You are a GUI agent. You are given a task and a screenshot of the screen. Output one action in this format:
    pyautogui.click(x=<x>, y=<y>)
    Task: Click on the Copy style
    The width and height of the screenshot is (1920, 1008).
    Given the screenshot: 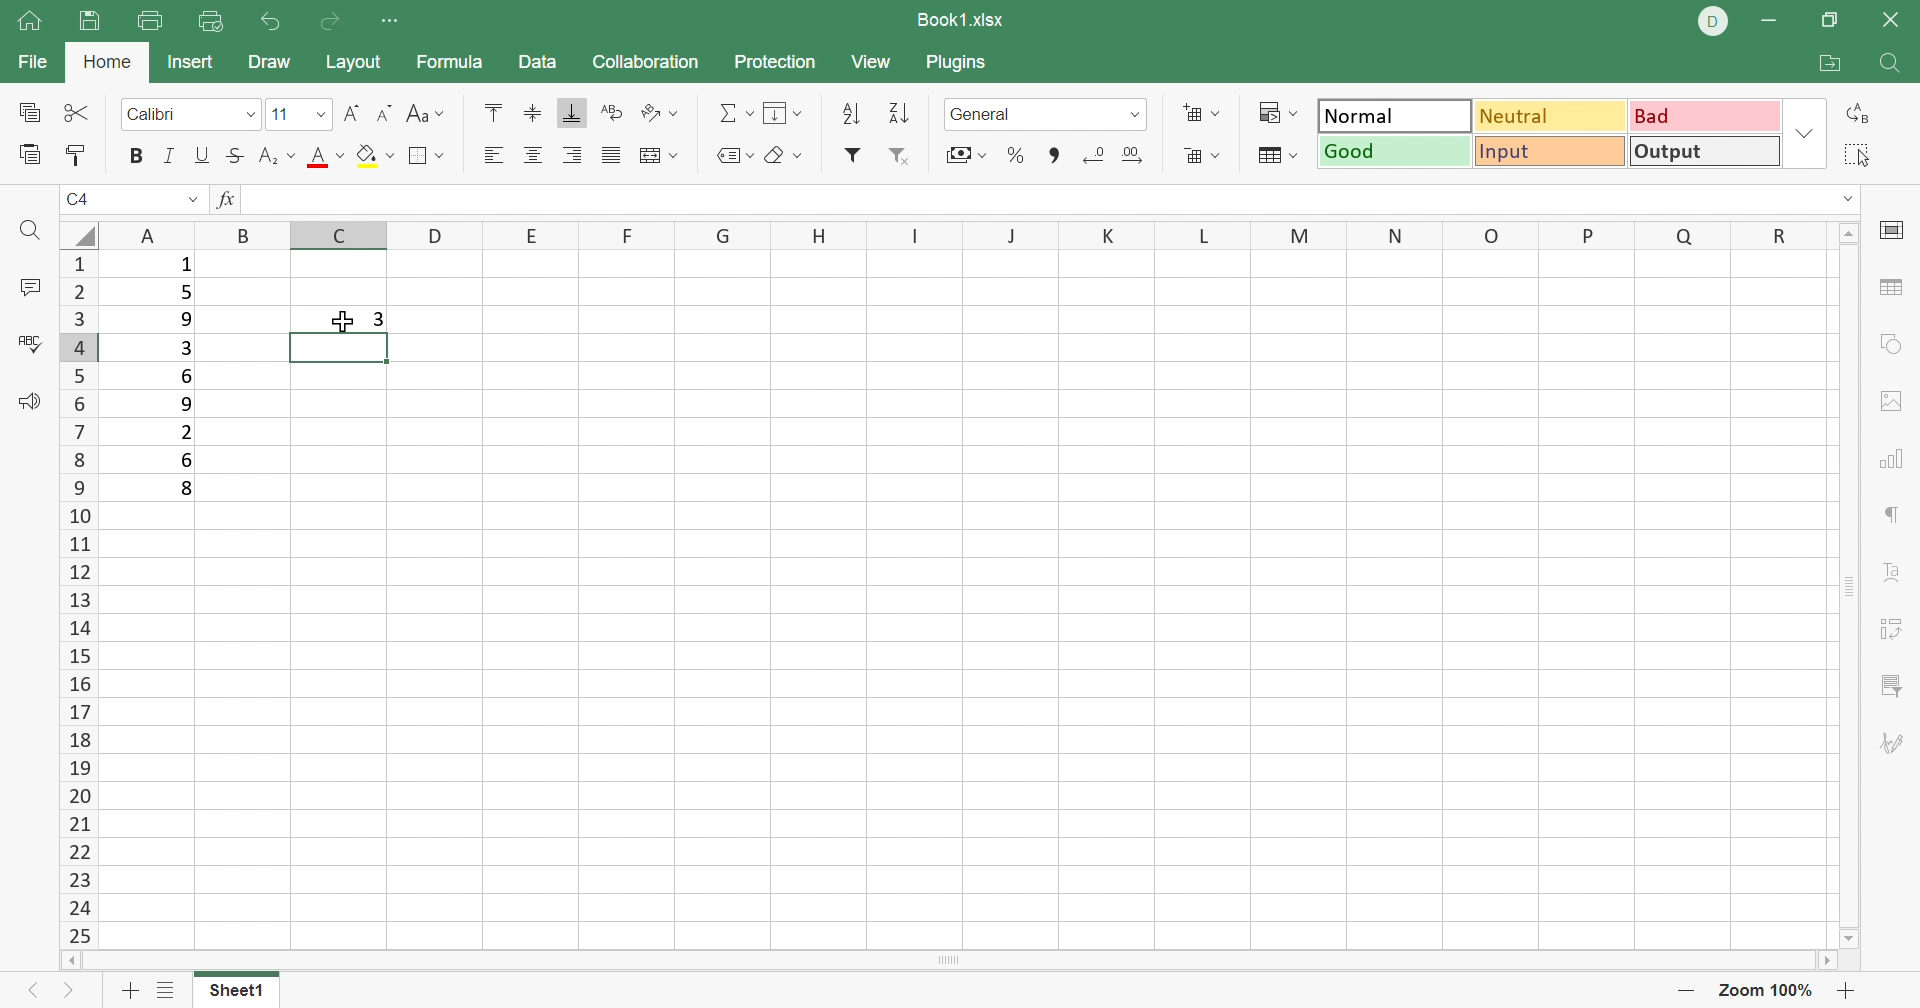 What is the action you would take?
    pyautogui.click(x=75, y=154)
    